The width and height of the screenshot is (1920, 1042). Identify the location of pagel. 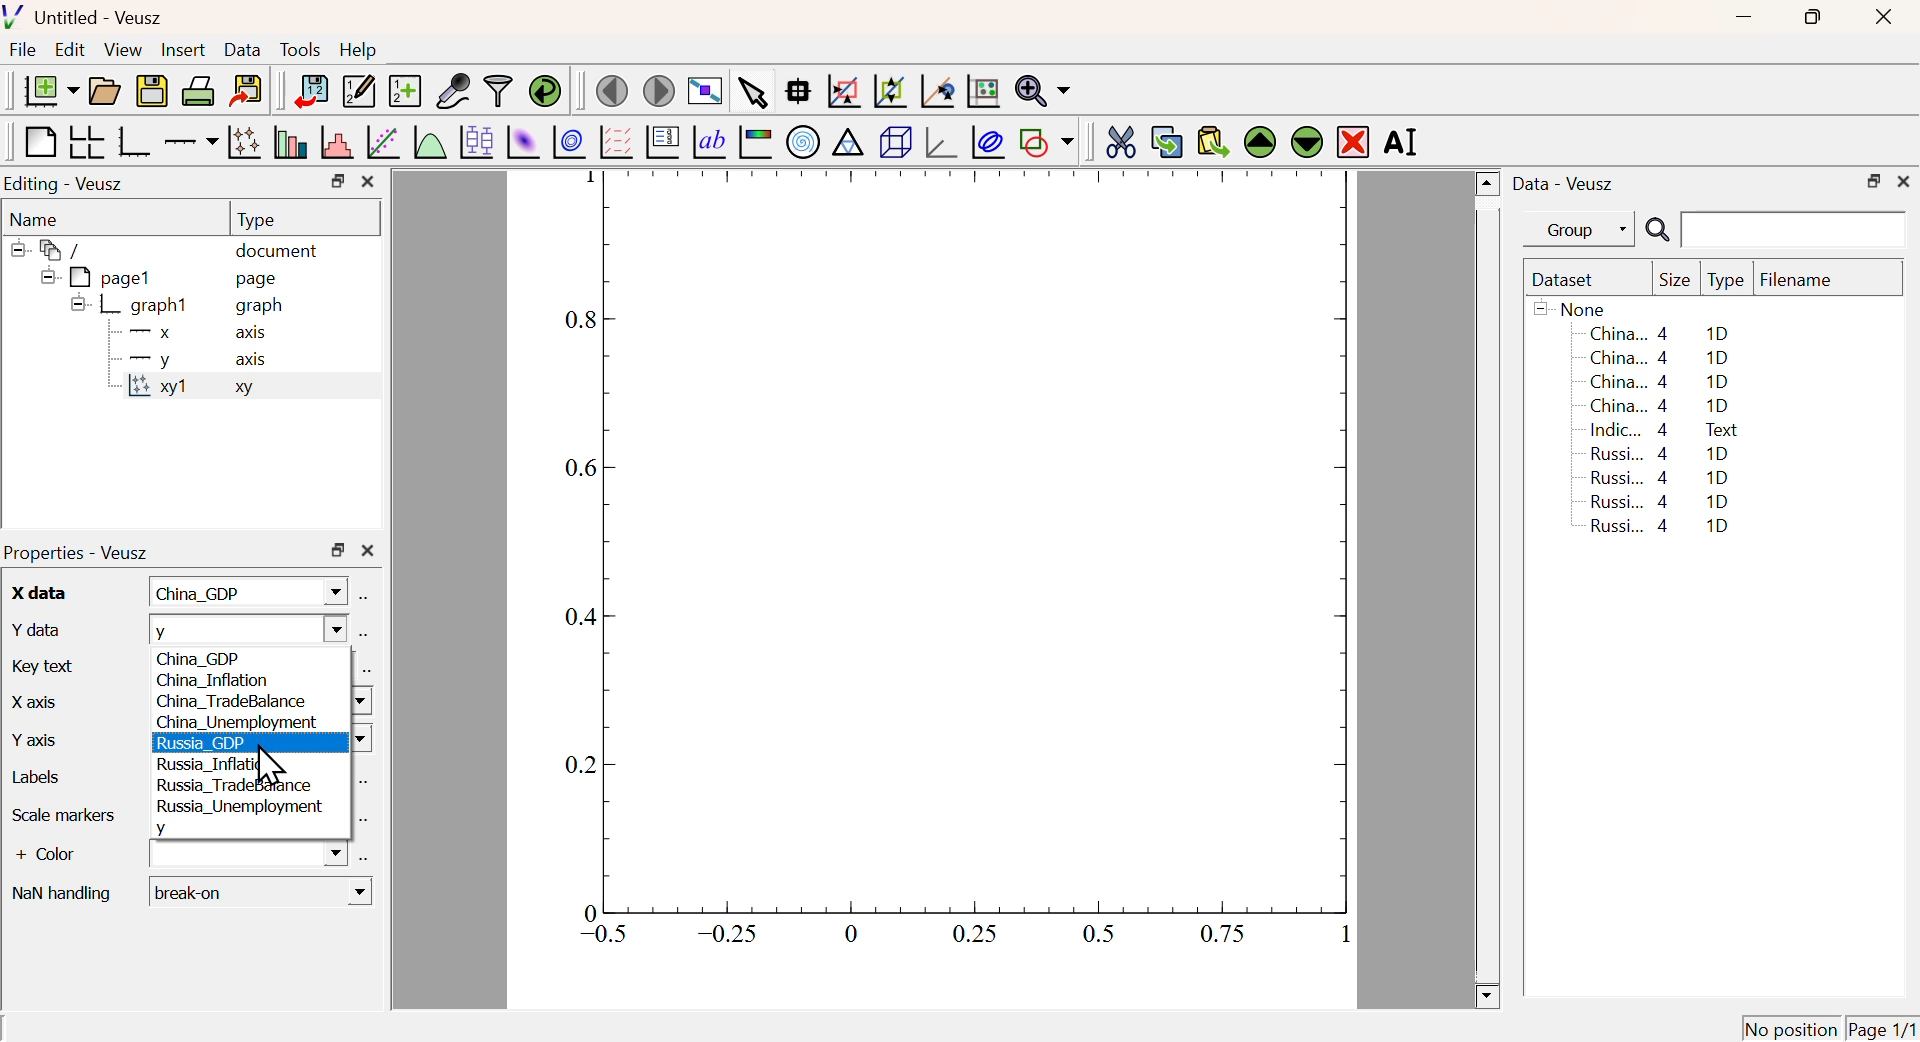
(91, 278).